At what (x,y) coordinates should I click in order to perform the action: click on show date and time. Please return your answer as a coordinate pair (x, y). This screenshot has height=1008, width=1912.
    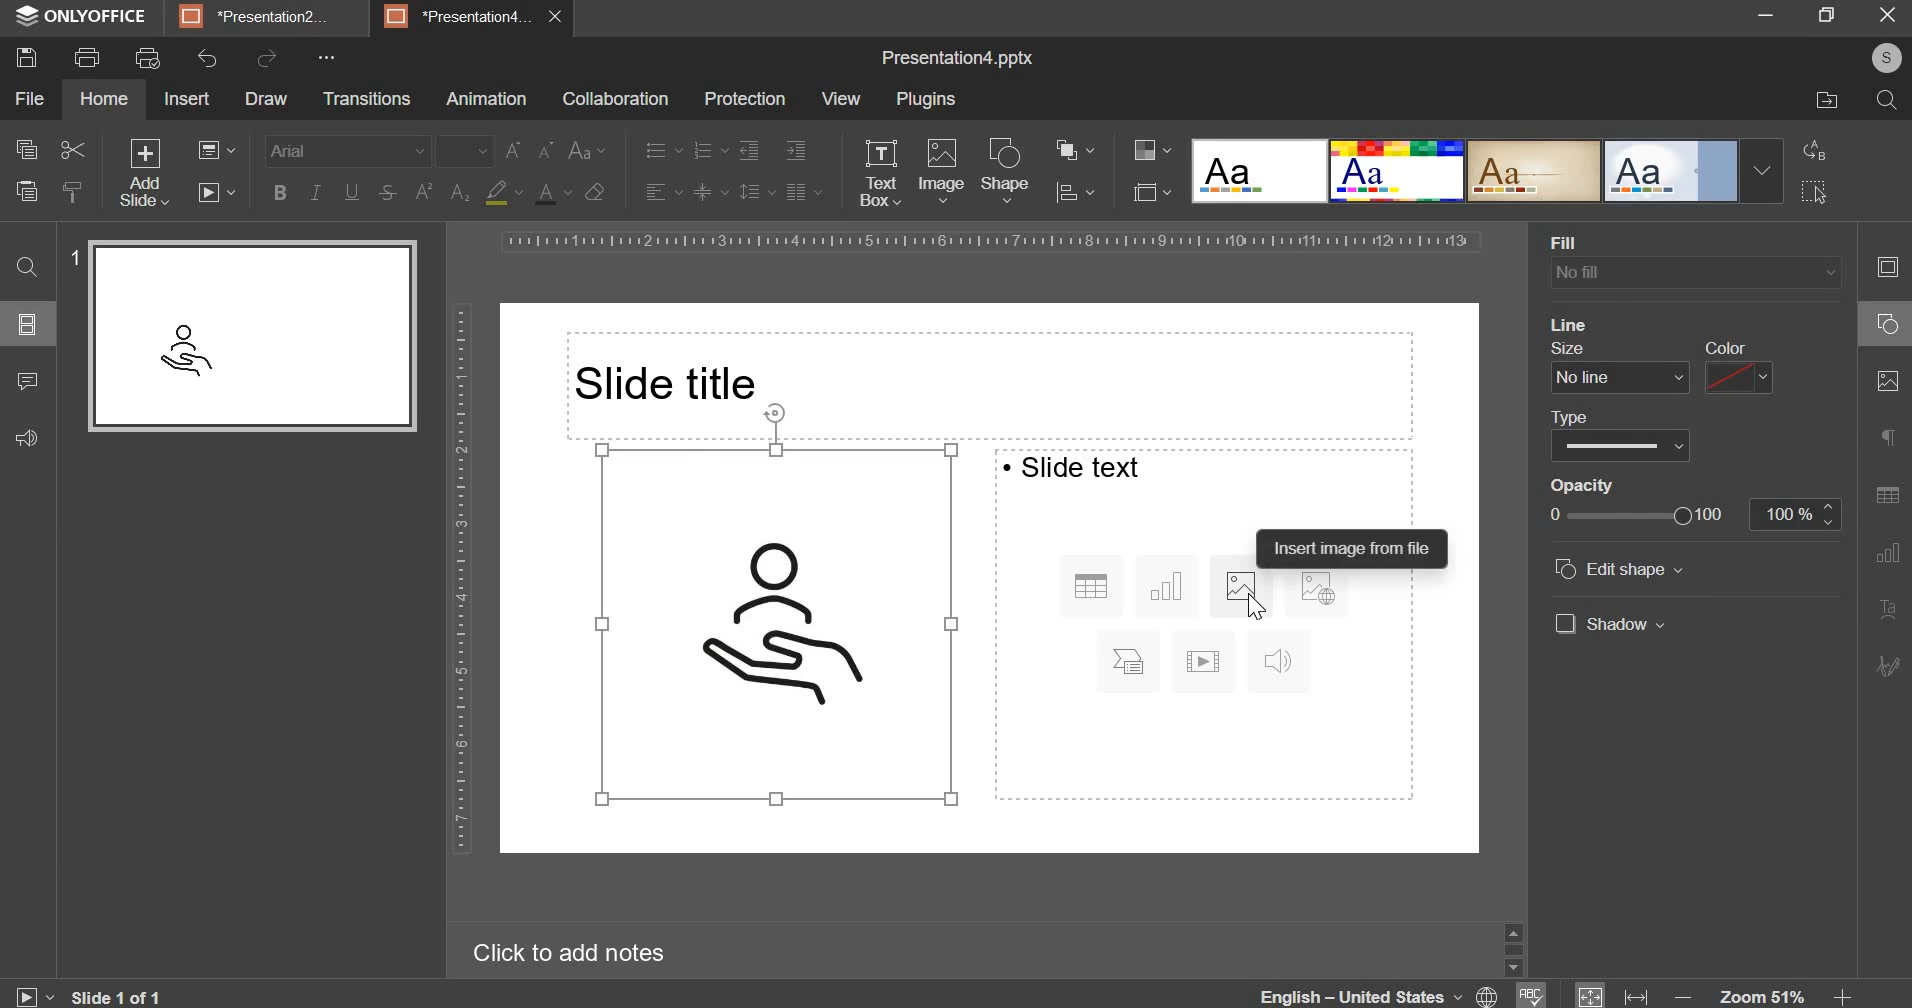
    Looking at the image, I should click on (1671, 623).